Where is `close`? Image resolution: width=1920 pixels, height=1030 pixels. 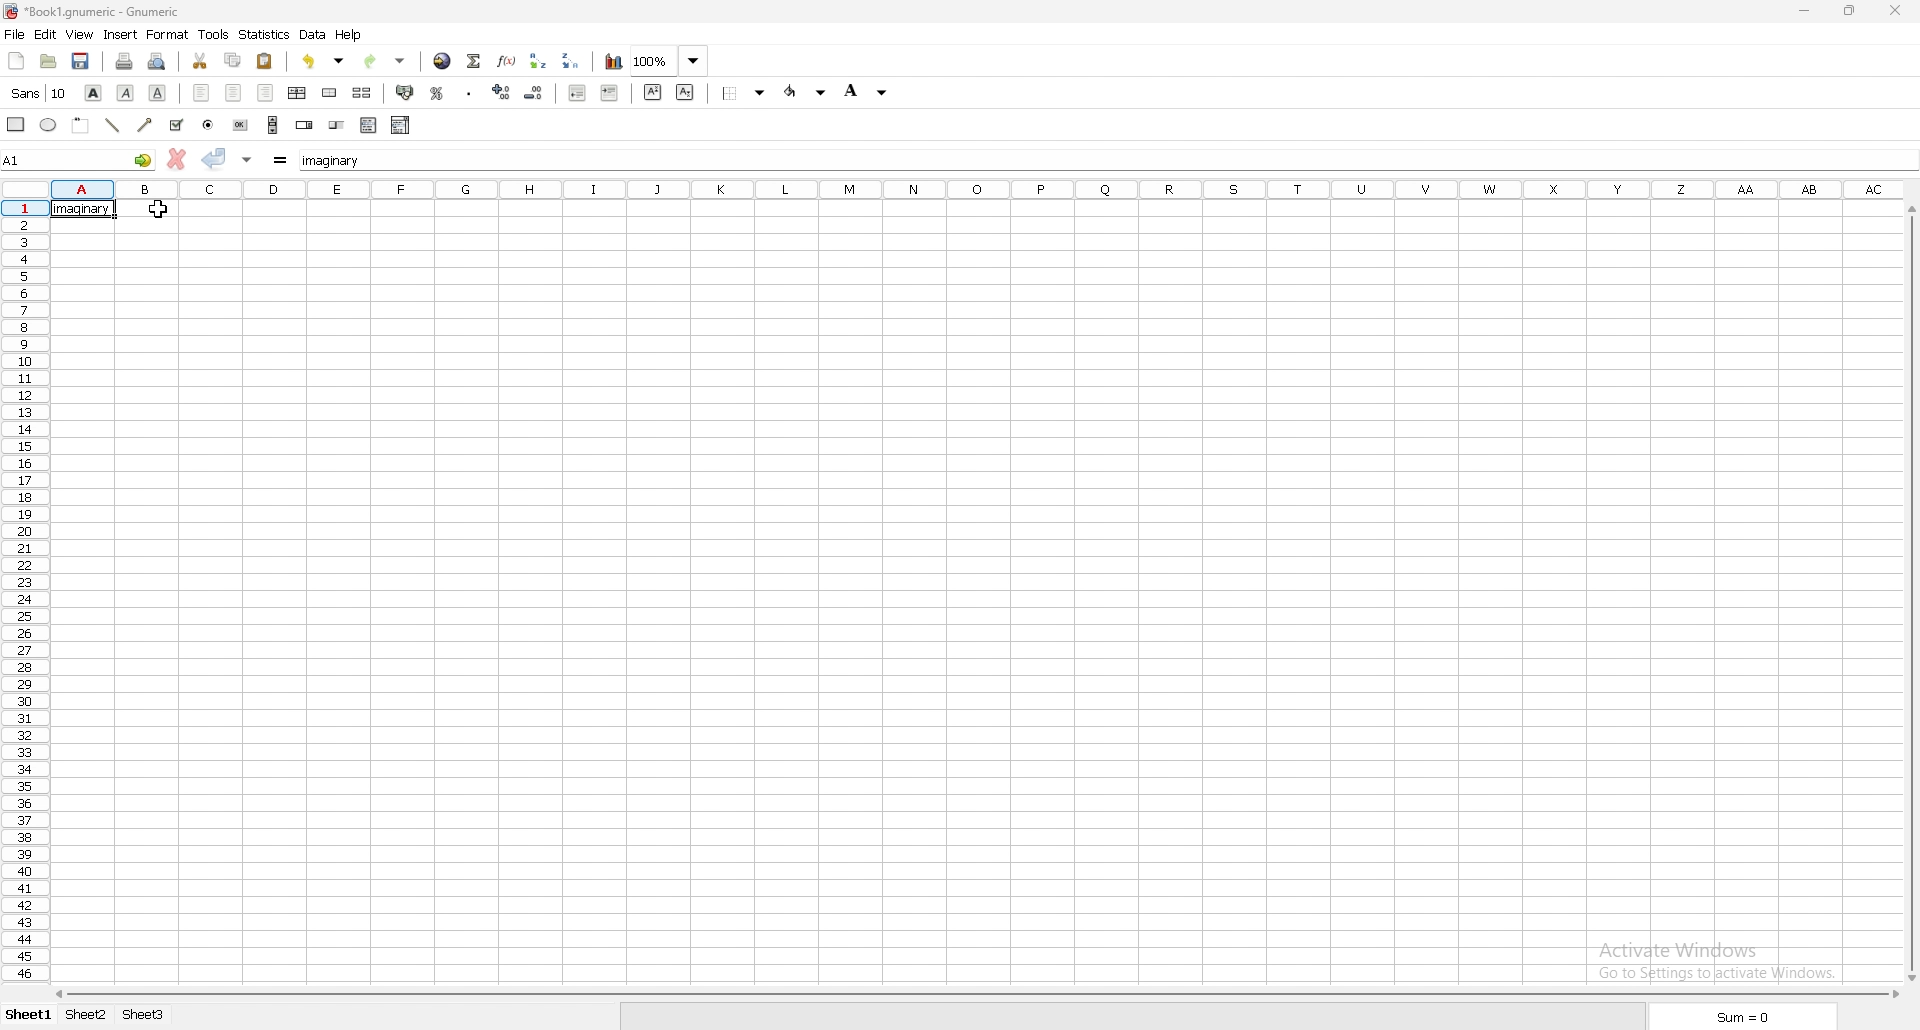
close is located at coordinates (1896, 10).